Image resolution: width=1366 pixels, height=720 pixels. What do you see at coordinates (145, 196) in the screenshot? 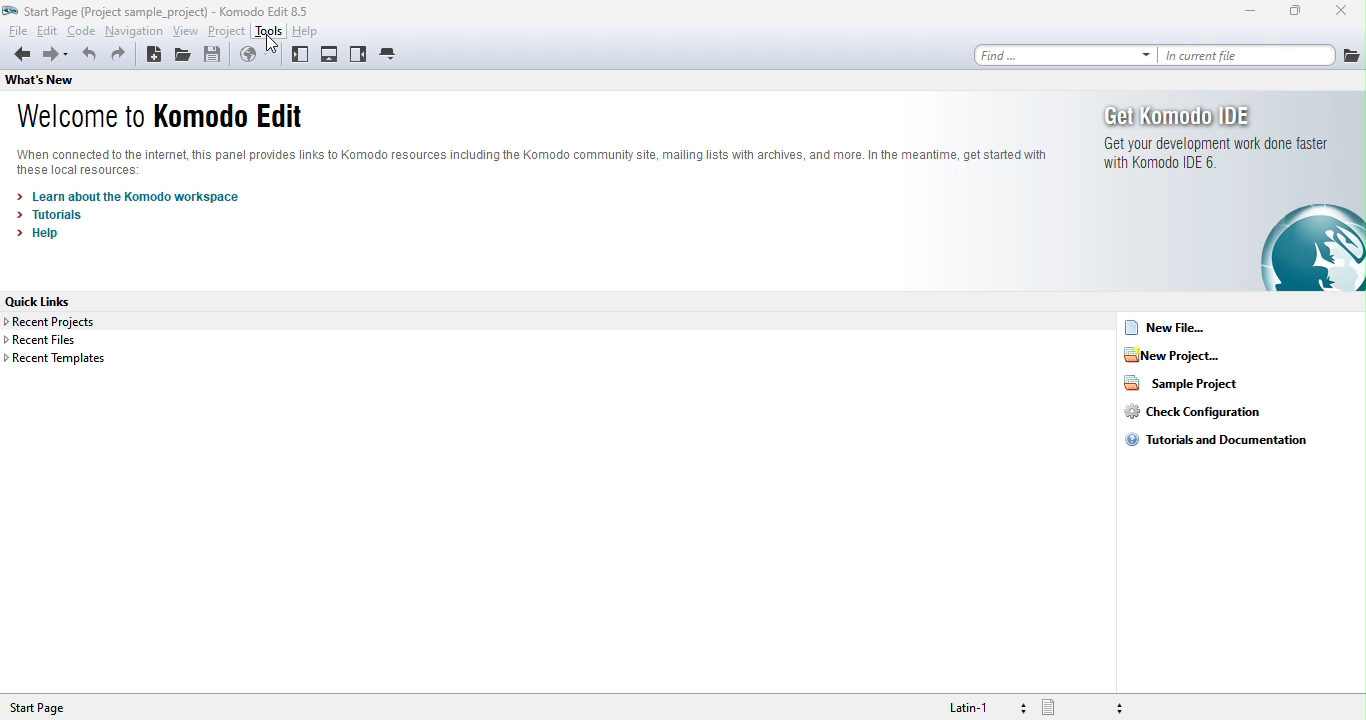
I see `learn about the komodo workspace` at bounding box center [145, 196].